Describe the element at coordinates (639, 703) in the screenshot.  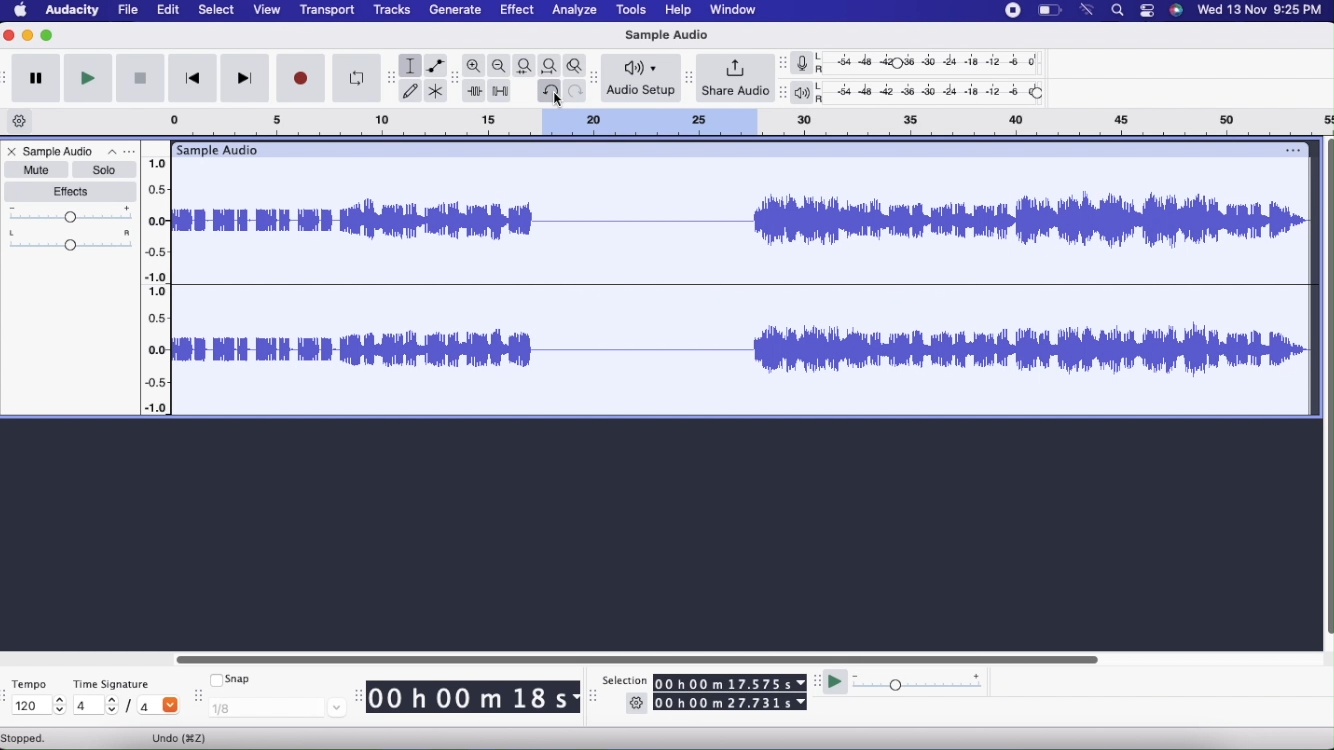
I see `Settings` at that location.